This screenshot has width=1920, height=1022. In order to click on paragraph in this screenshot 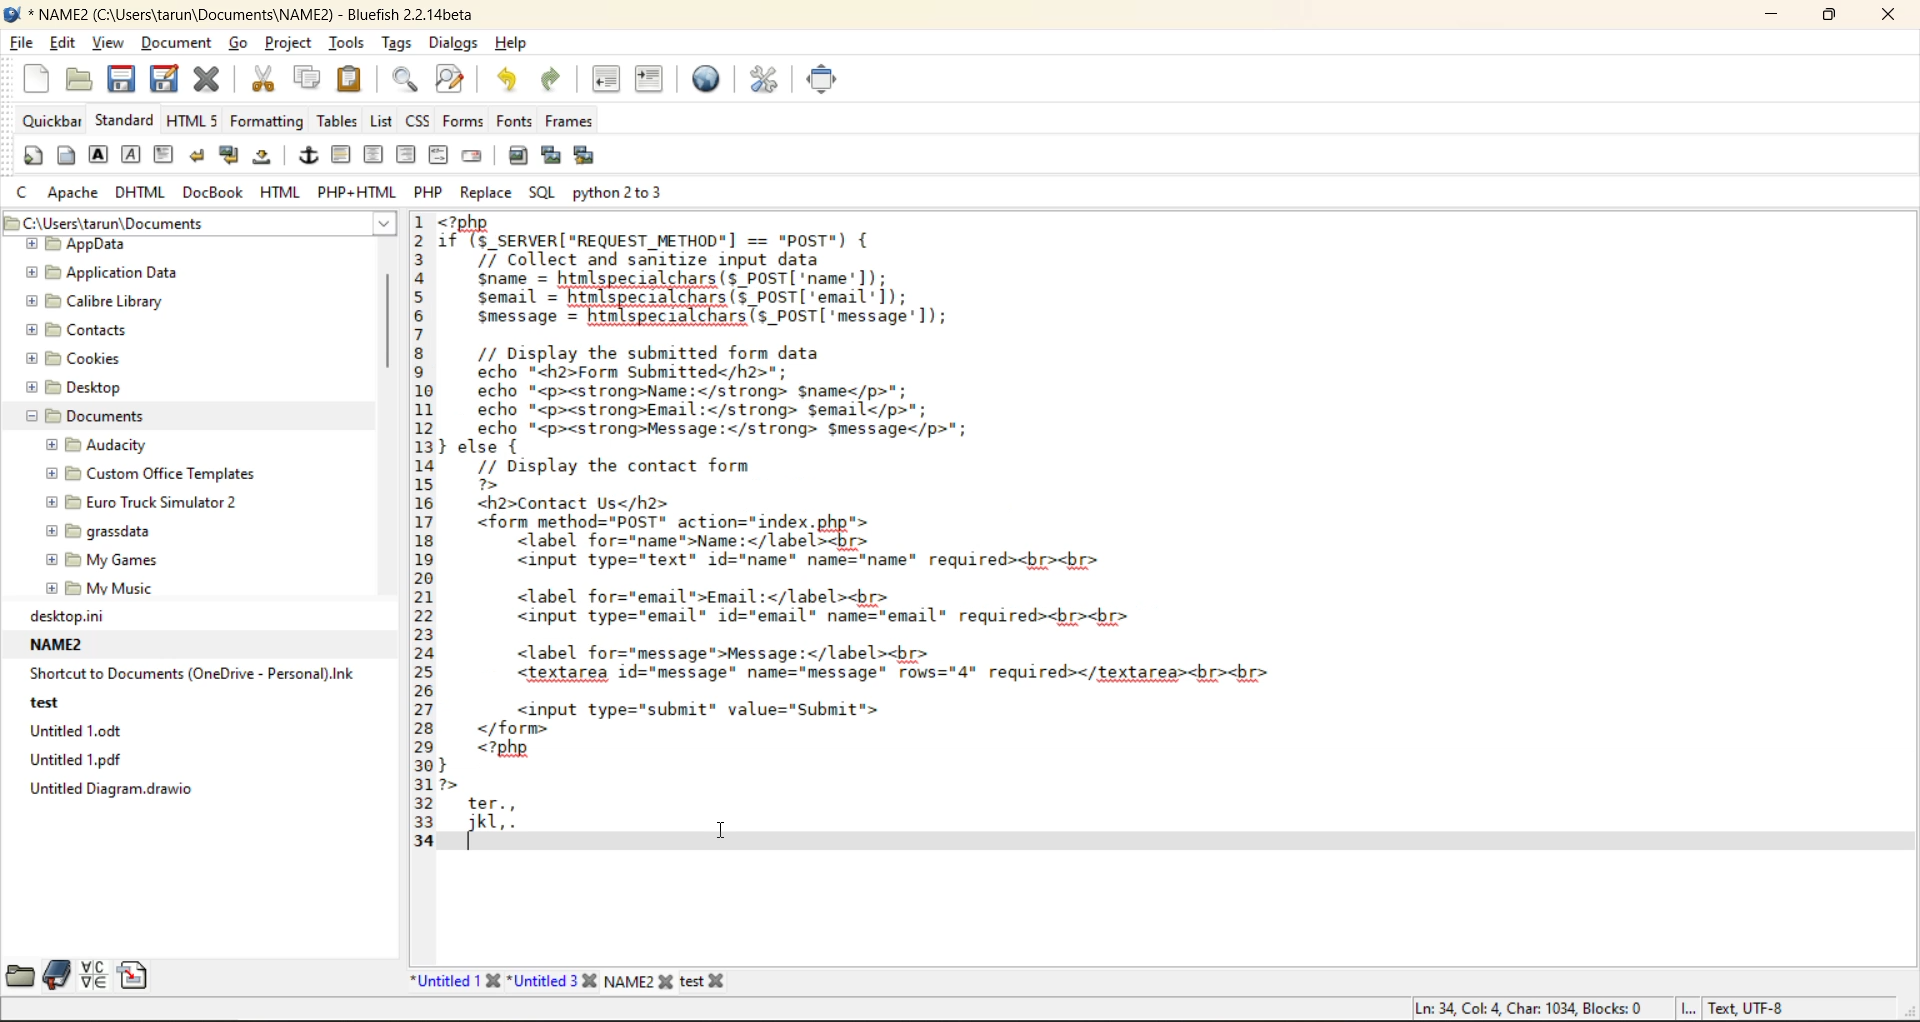, I will do `click(167, 156)`.